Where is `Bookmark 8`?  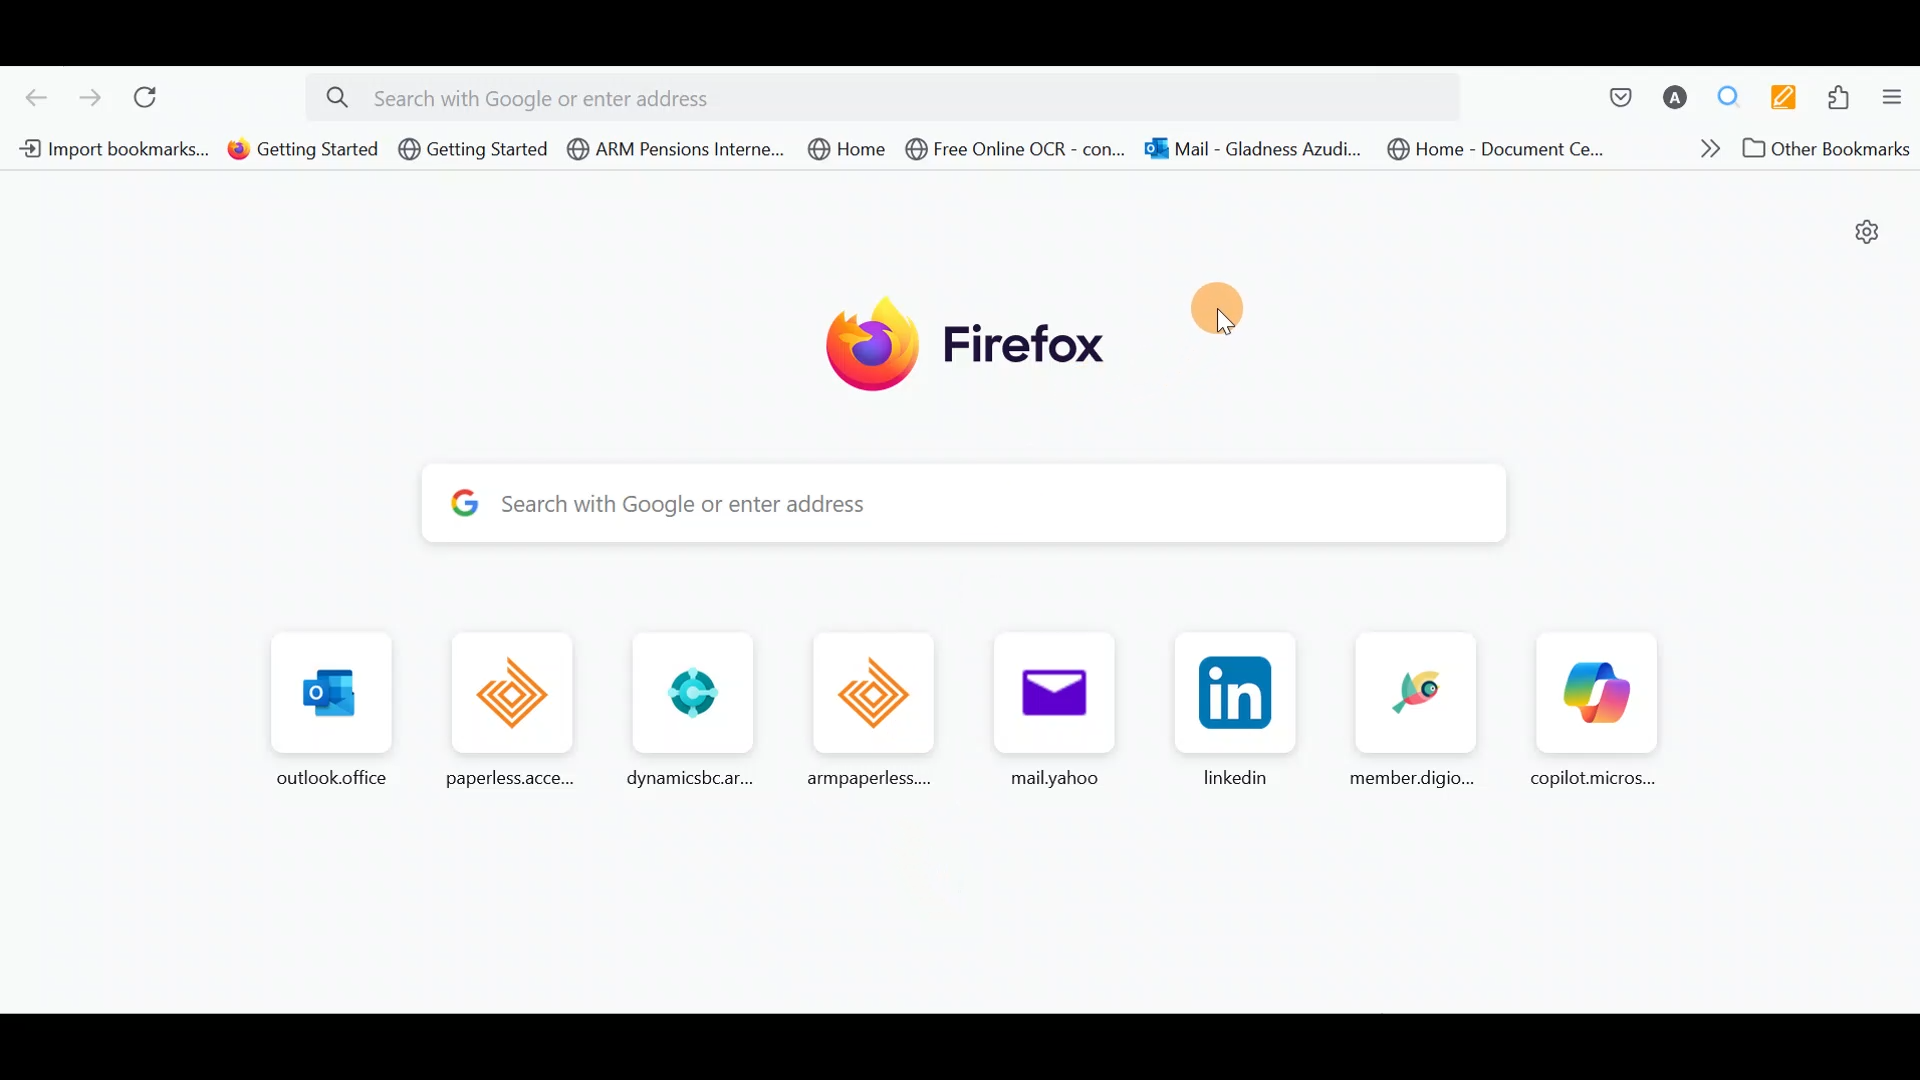 Bookmark 8 is located at coordinates (1492, 148).